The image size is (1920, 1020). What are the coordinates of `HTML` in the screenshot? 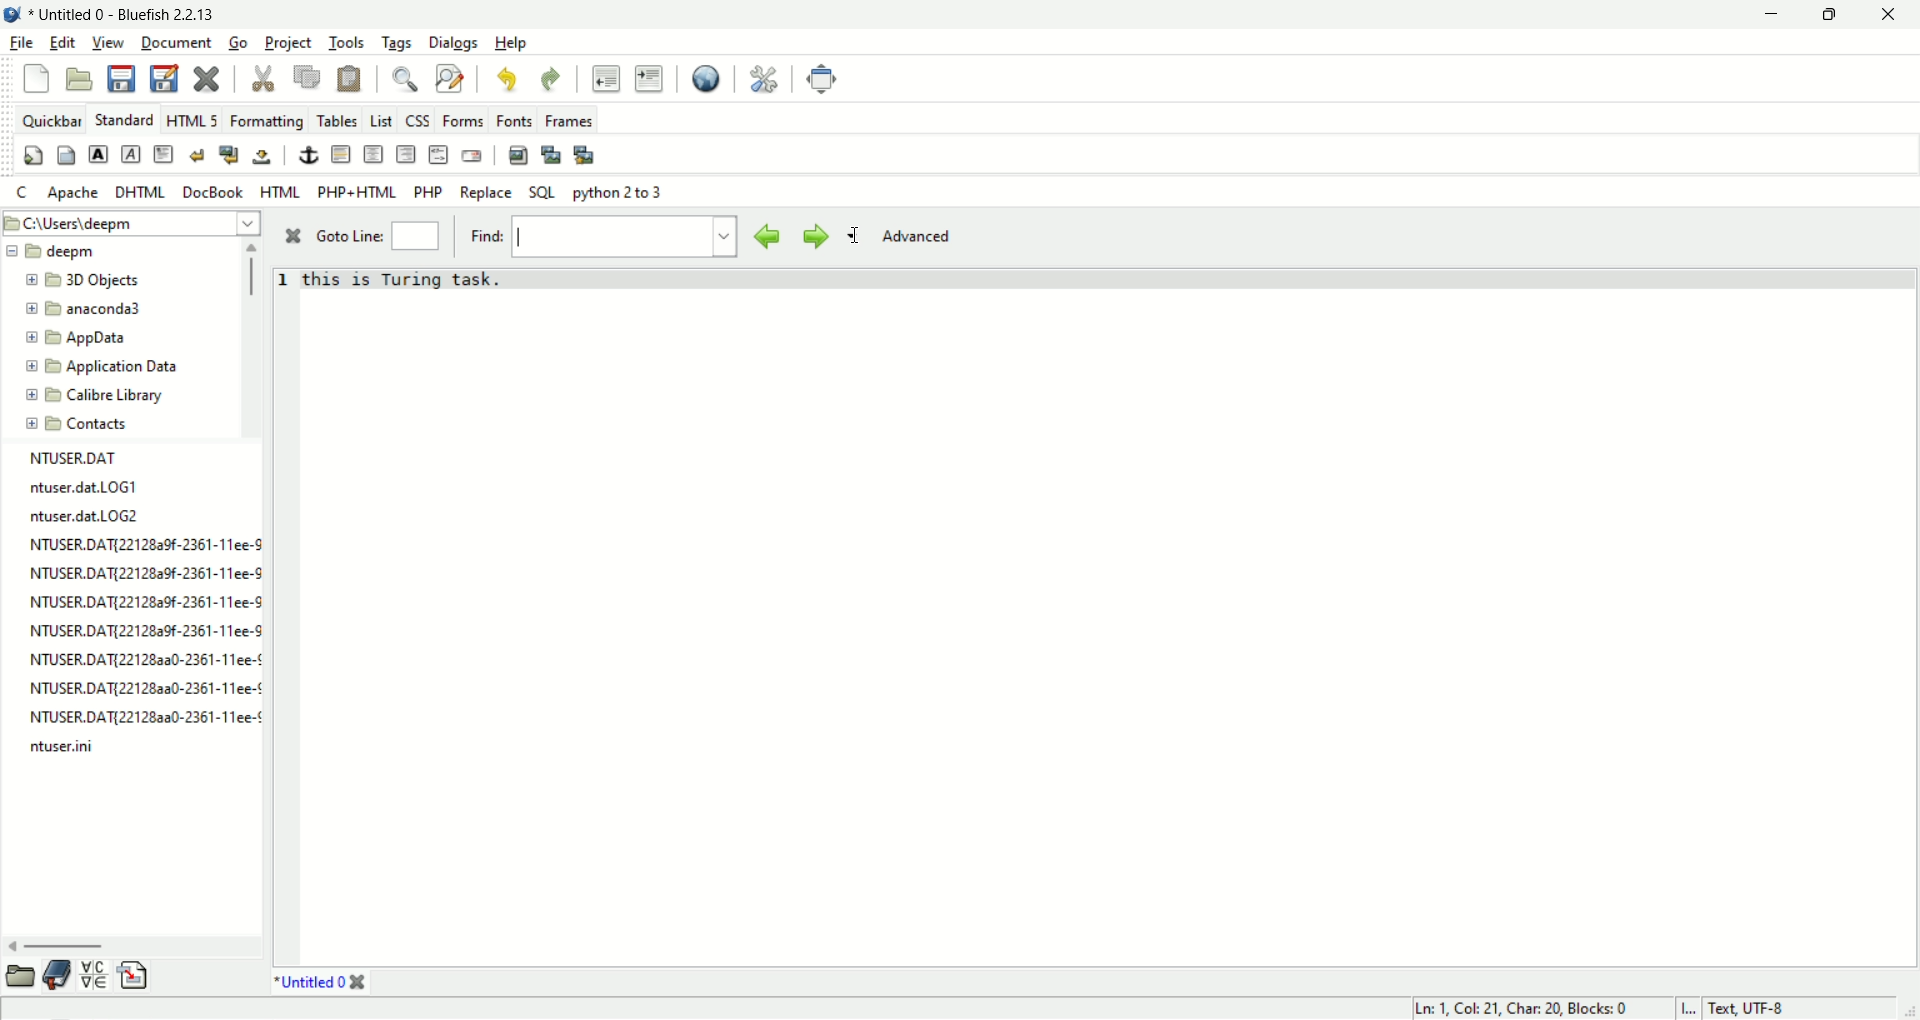 It's located at (282, 191).